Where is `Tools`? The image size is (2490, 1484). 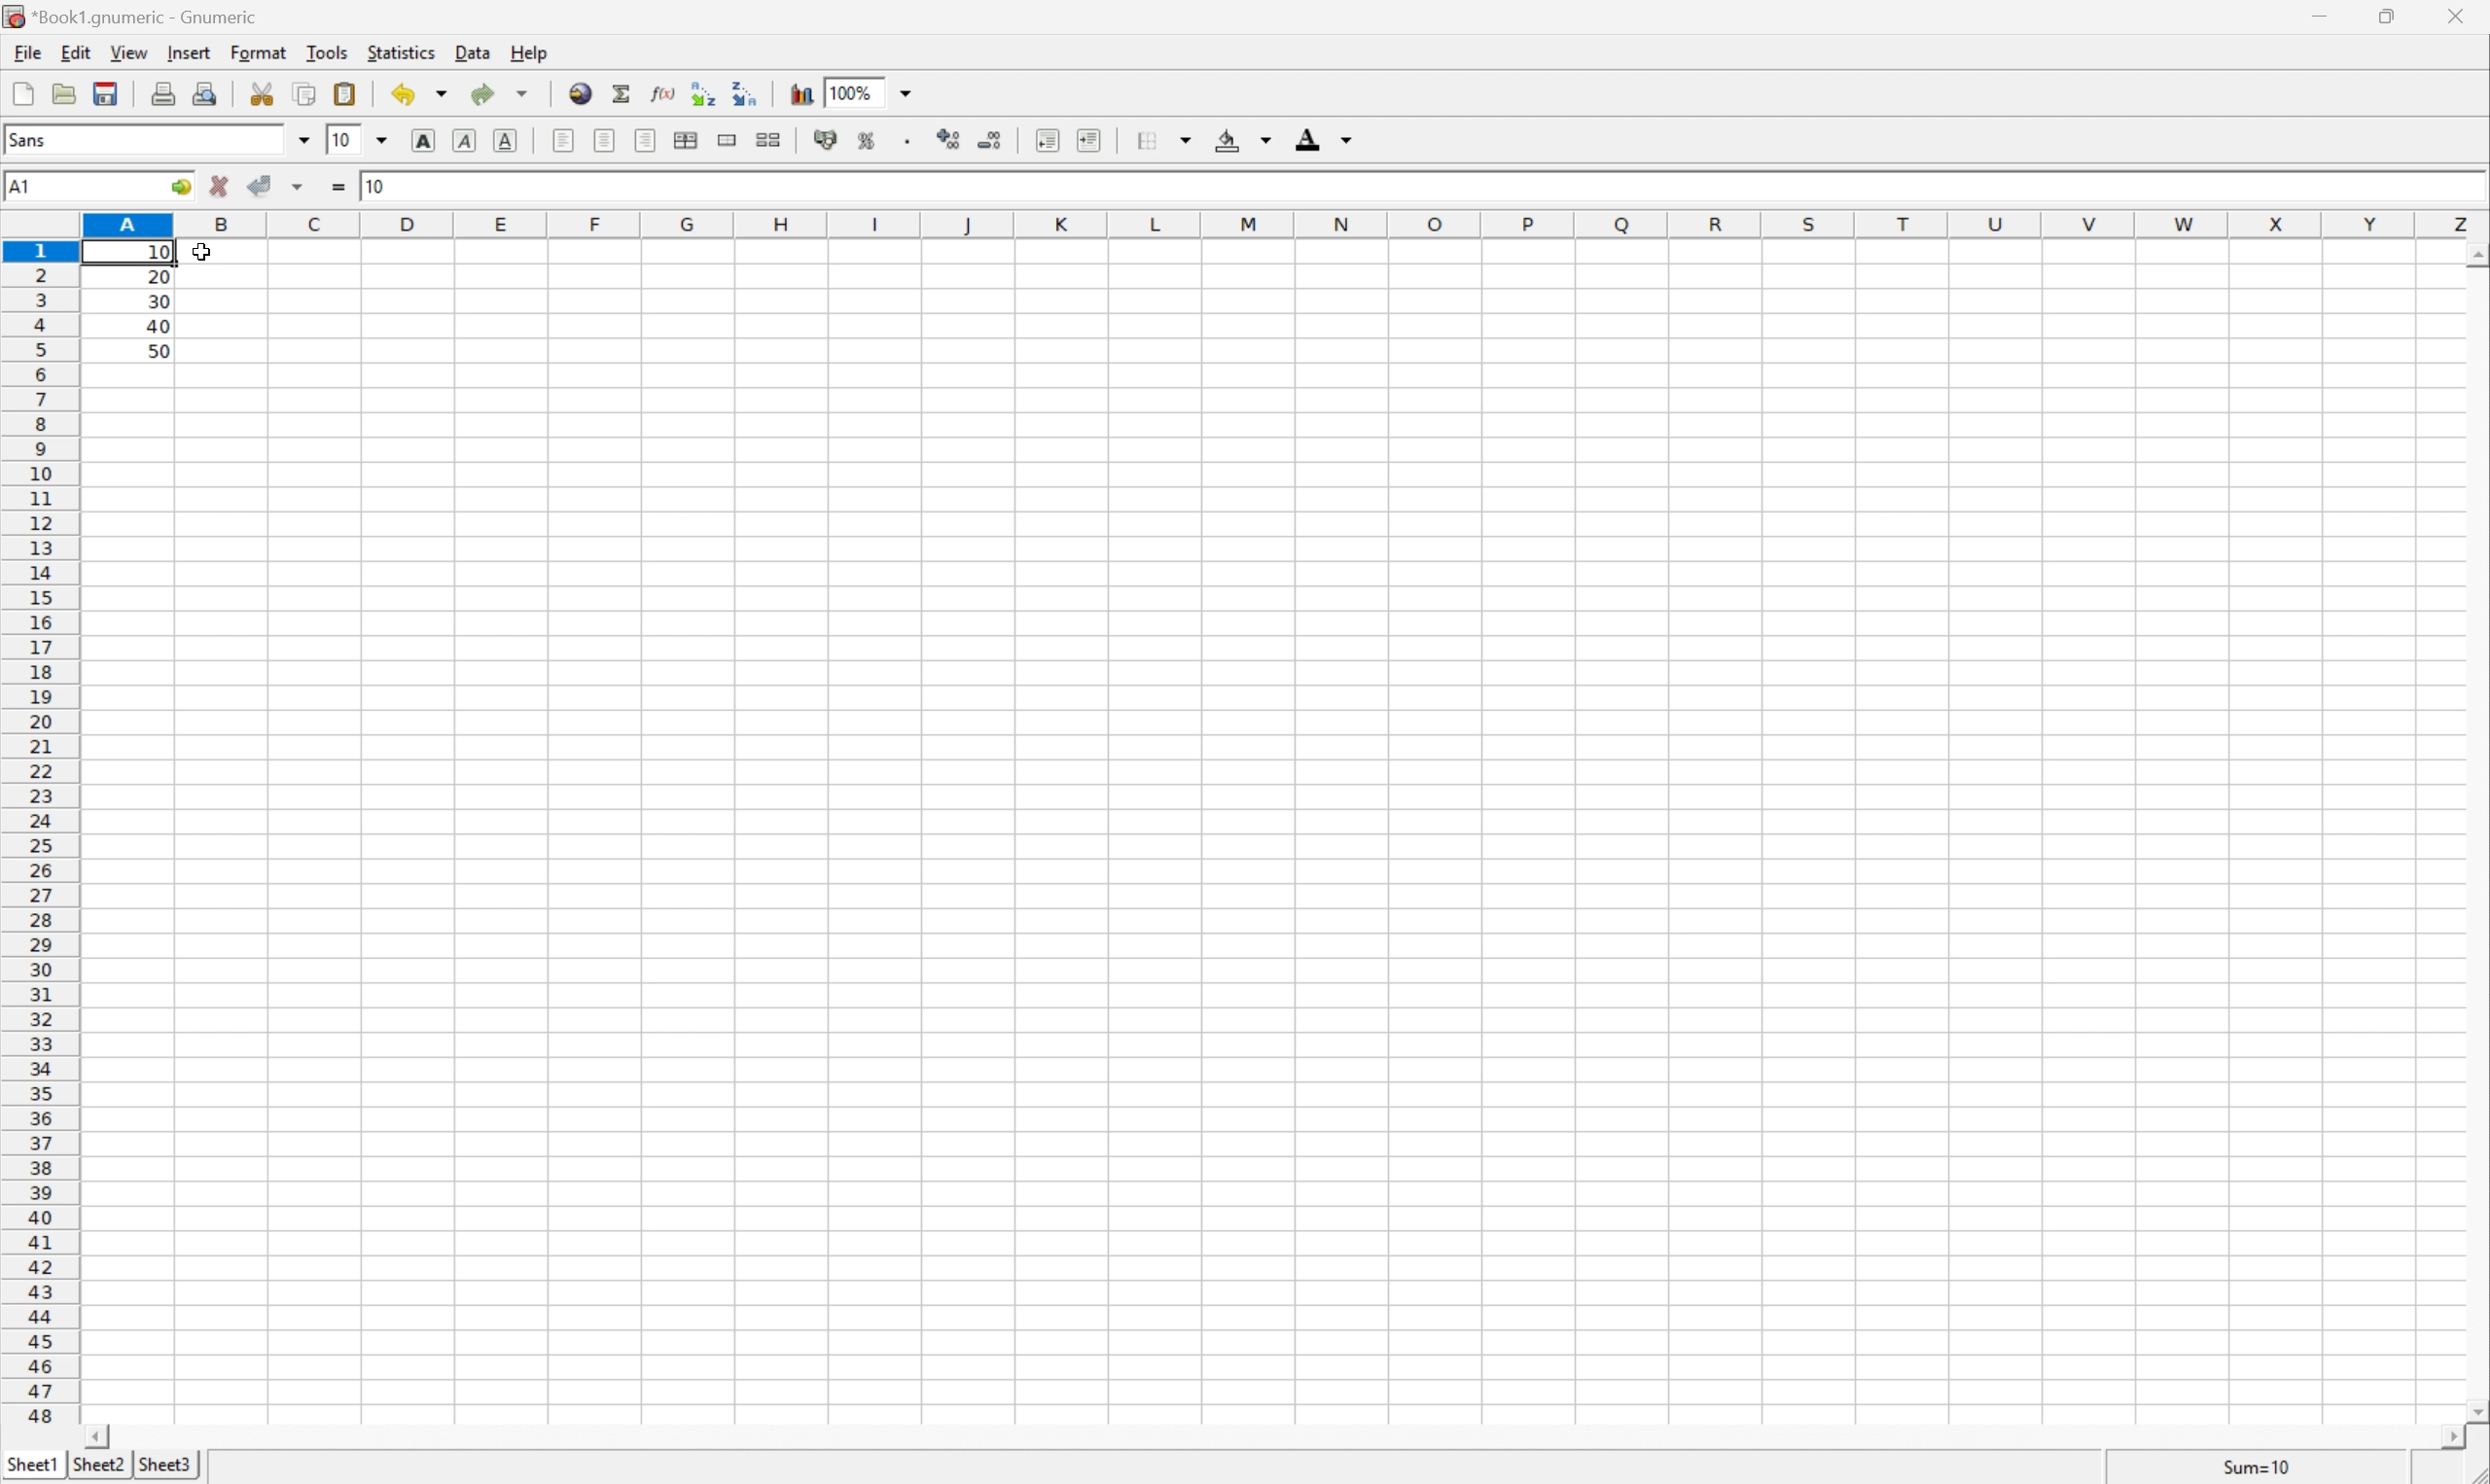
Tools is located at coordinates (325, 51).